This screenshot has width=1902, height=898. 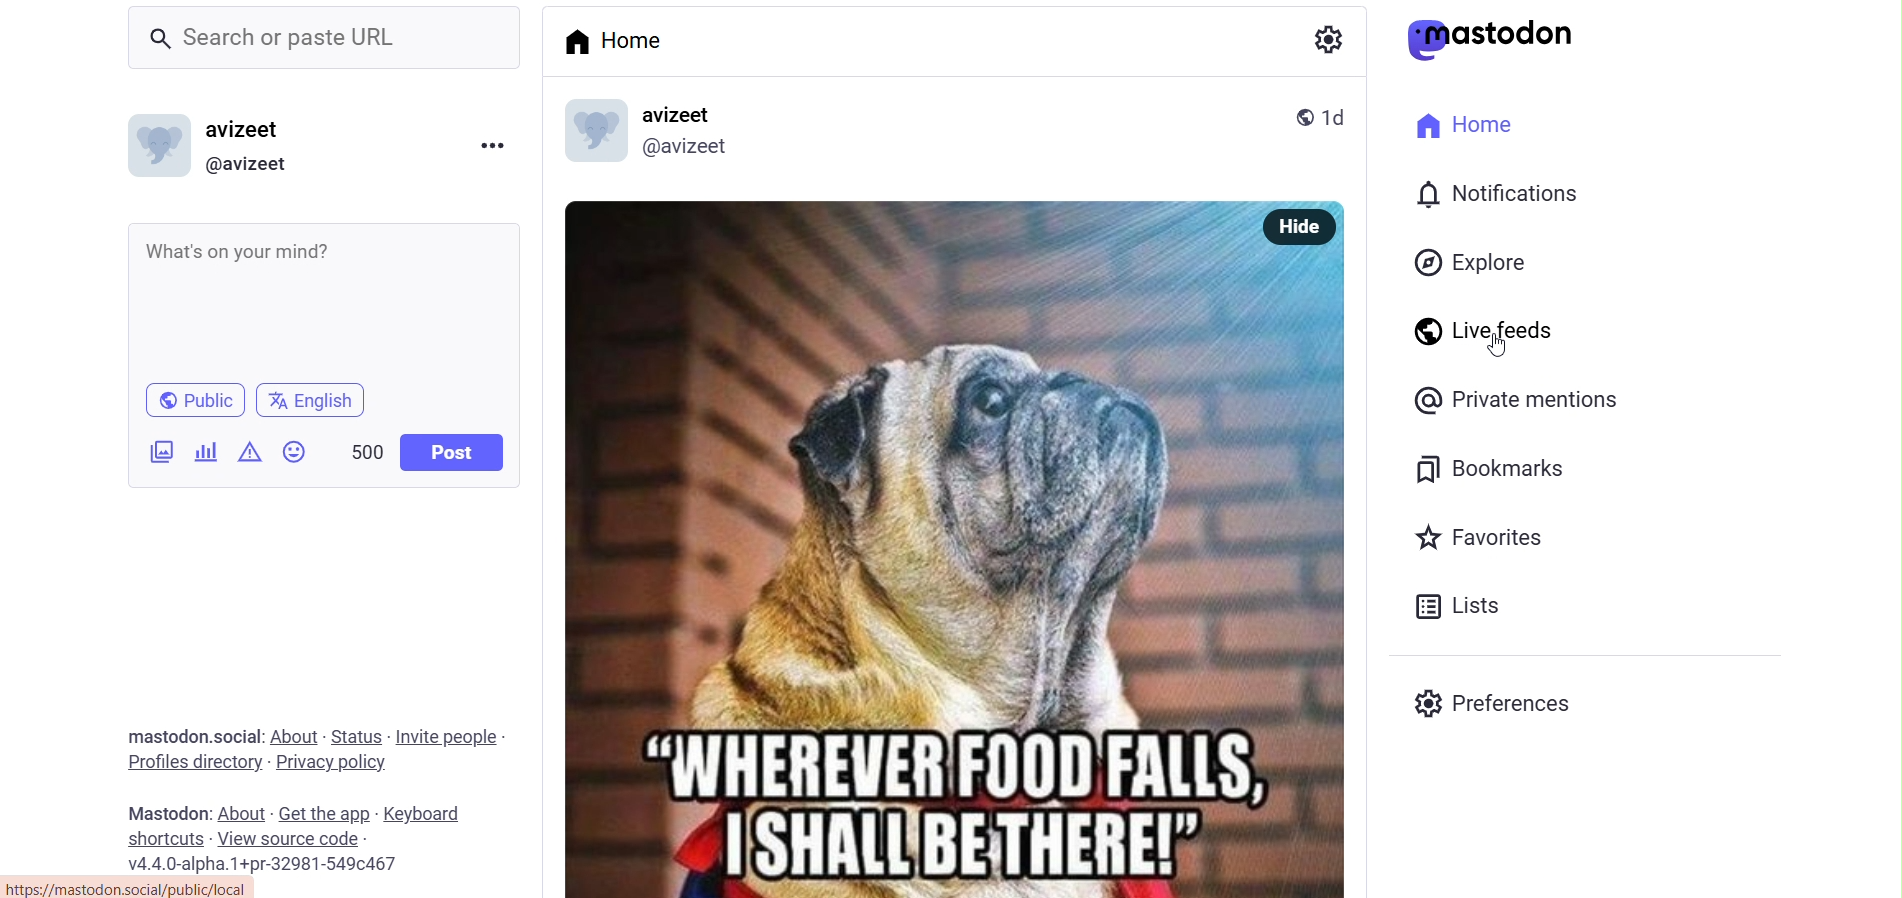 What do you see at coordinates (366, 452) in the screenshot?
I see `500` at bounding box center [366, 452].